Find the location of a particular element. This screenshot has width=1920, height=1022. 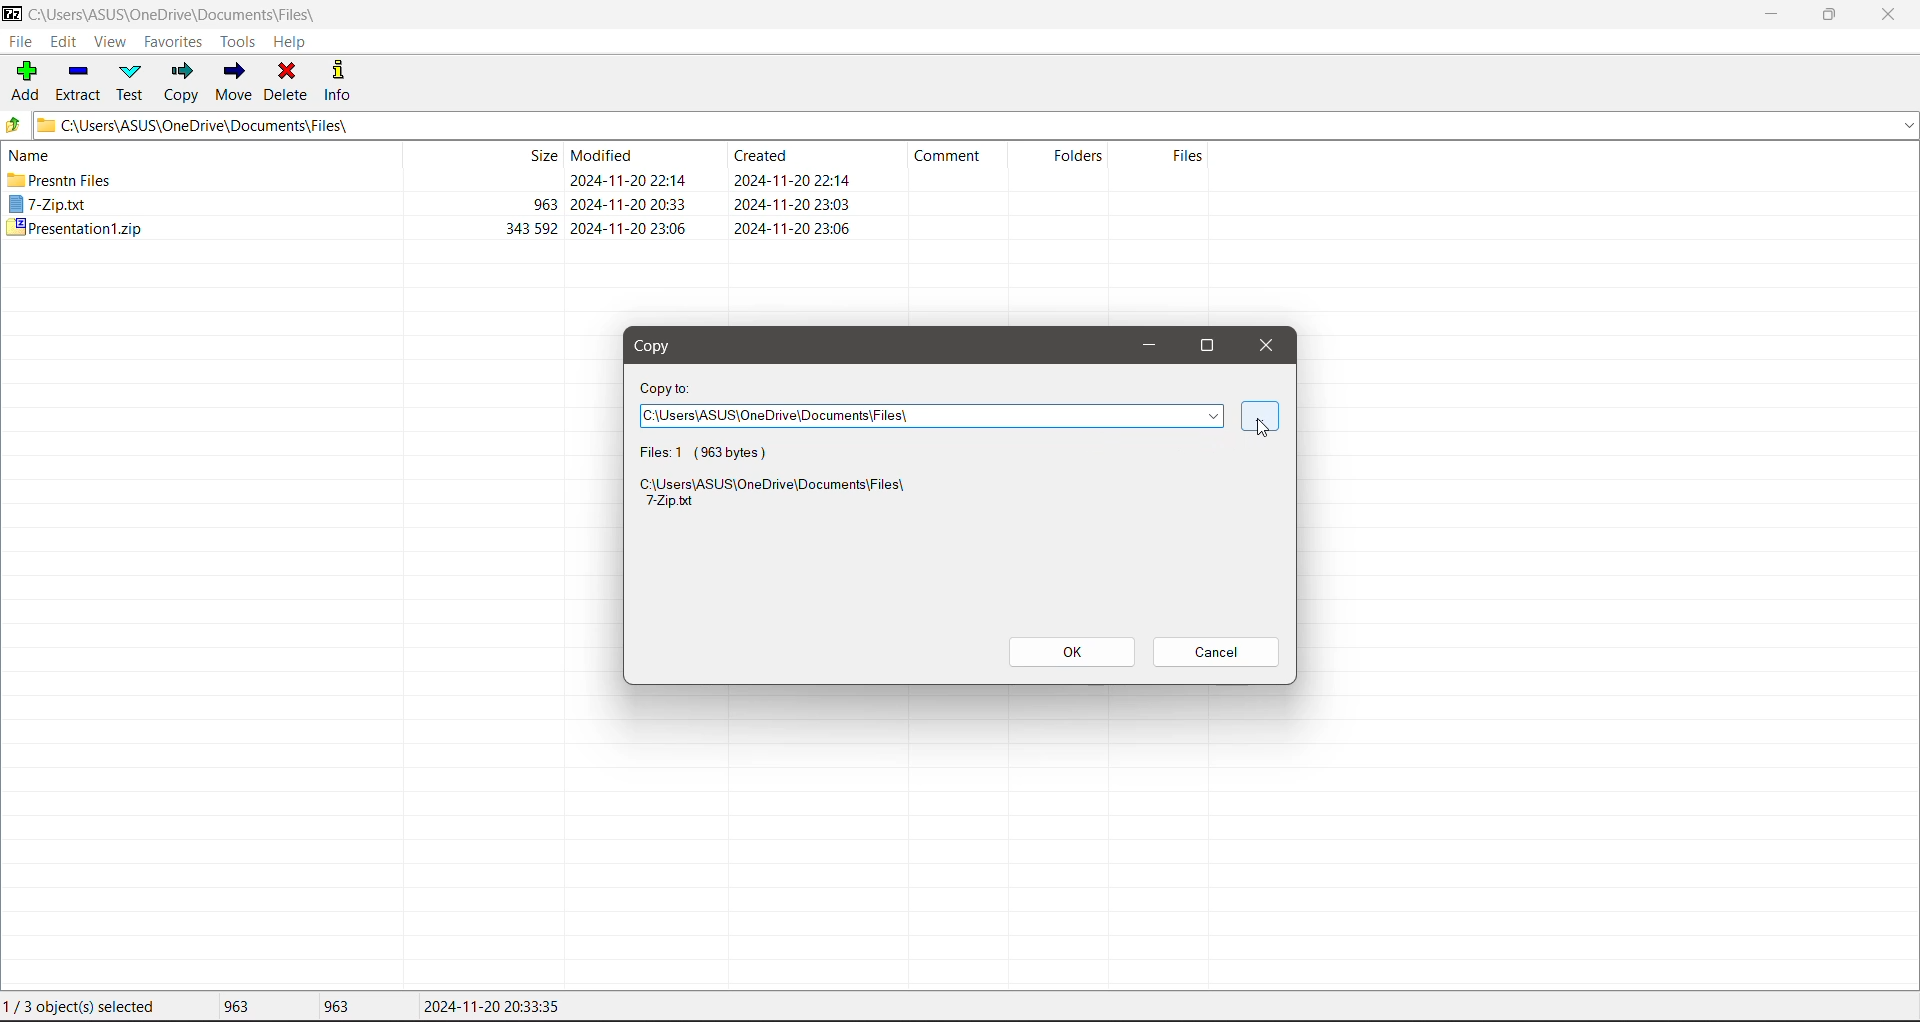

File Created Date is located at coordinates (793, 192).